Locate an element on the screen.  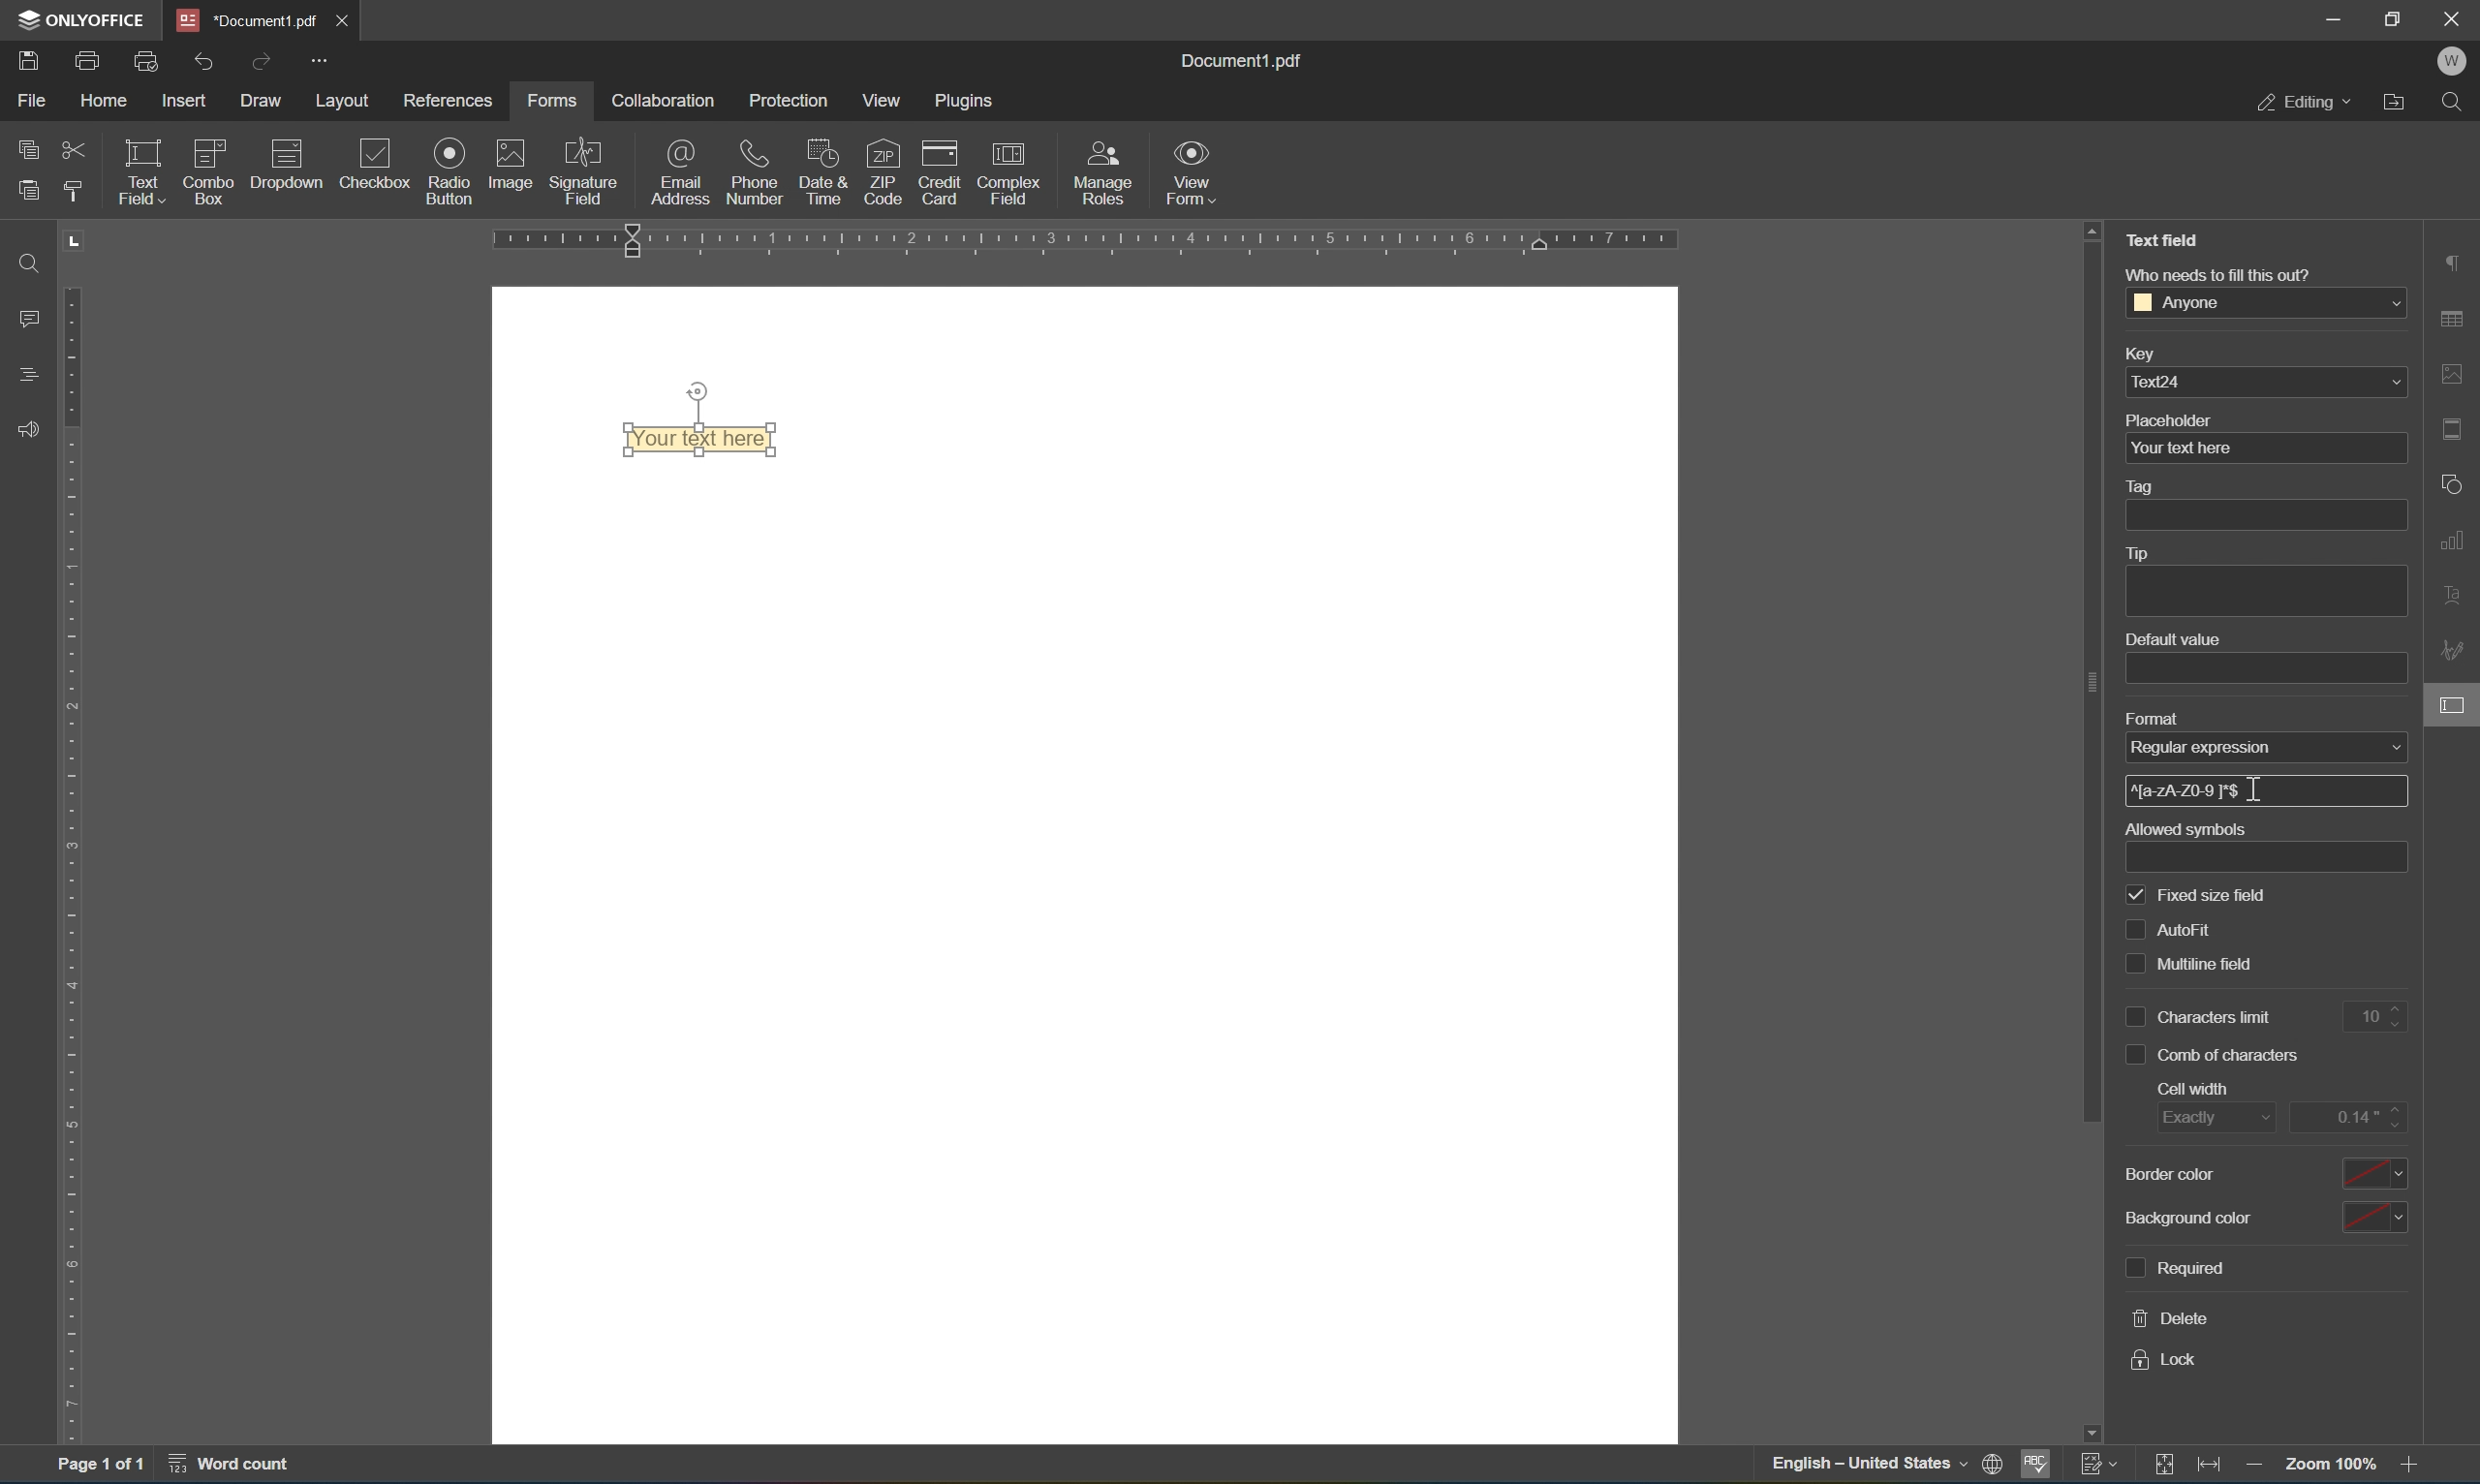
border color is located at coordinates (2167, 1173).